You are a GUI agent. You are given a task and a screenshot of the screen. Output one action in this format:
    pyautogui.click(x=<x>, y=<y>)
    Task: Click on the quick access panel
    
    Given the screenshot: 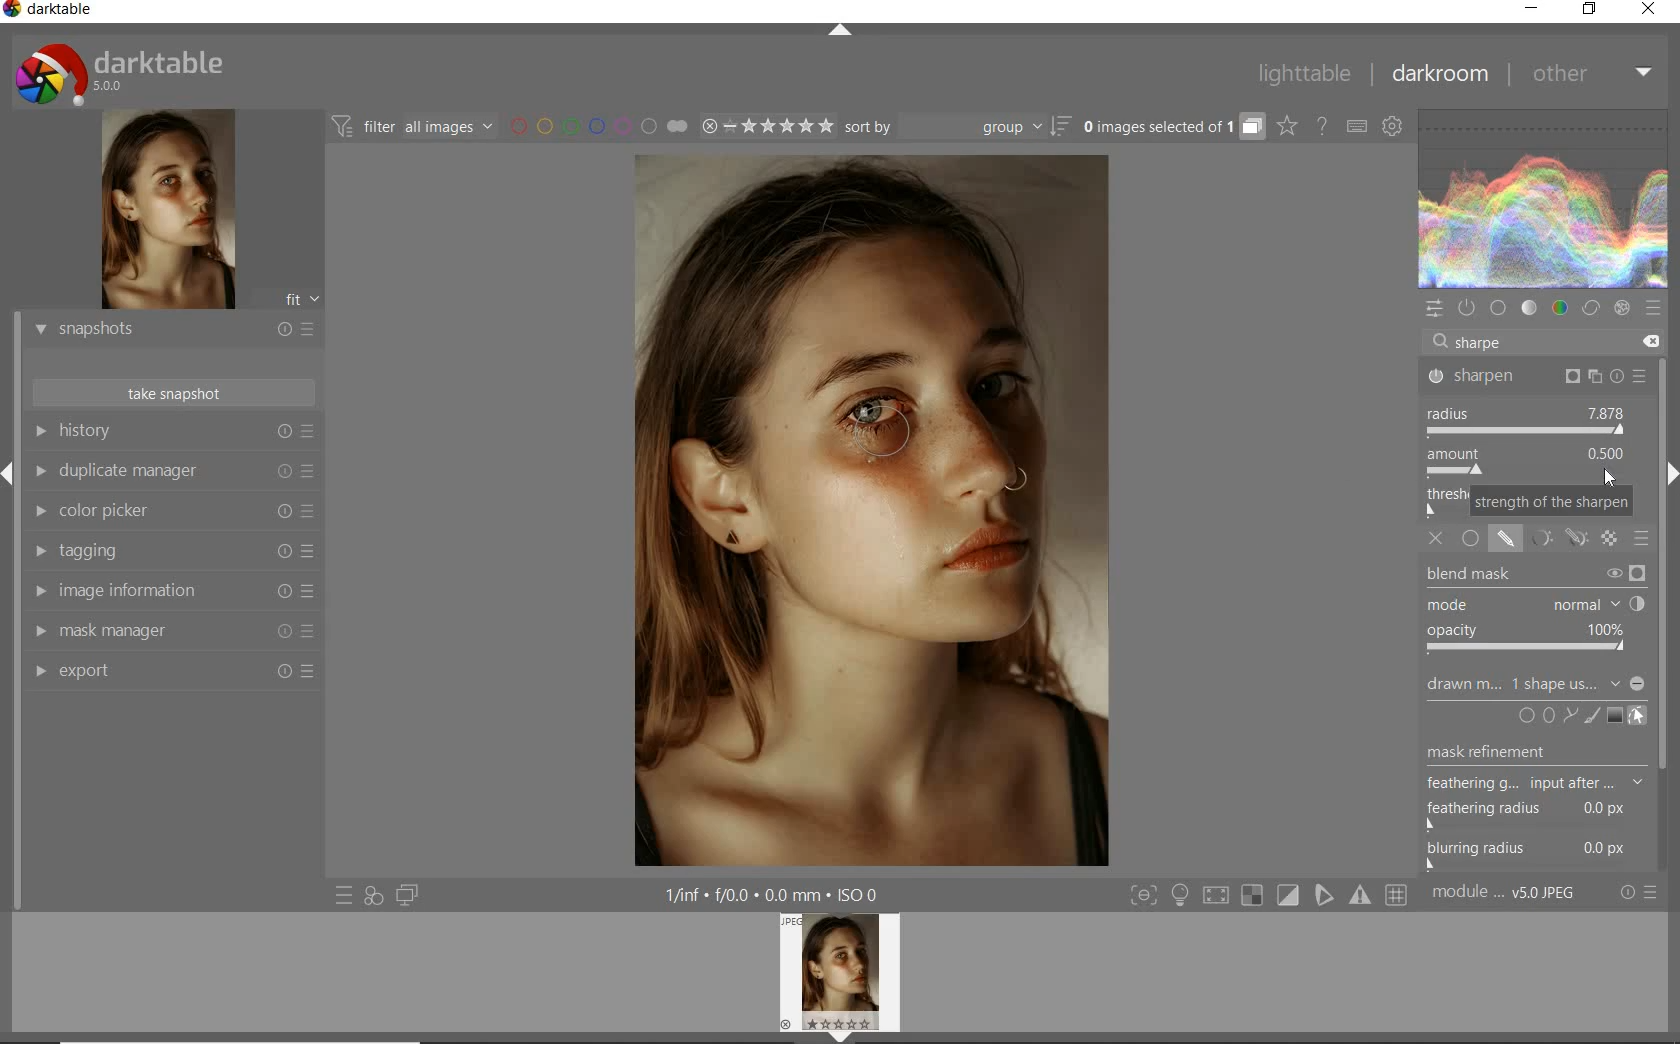 What is the action you would take?
    pyautogui.click(x=1435, y=309)
    